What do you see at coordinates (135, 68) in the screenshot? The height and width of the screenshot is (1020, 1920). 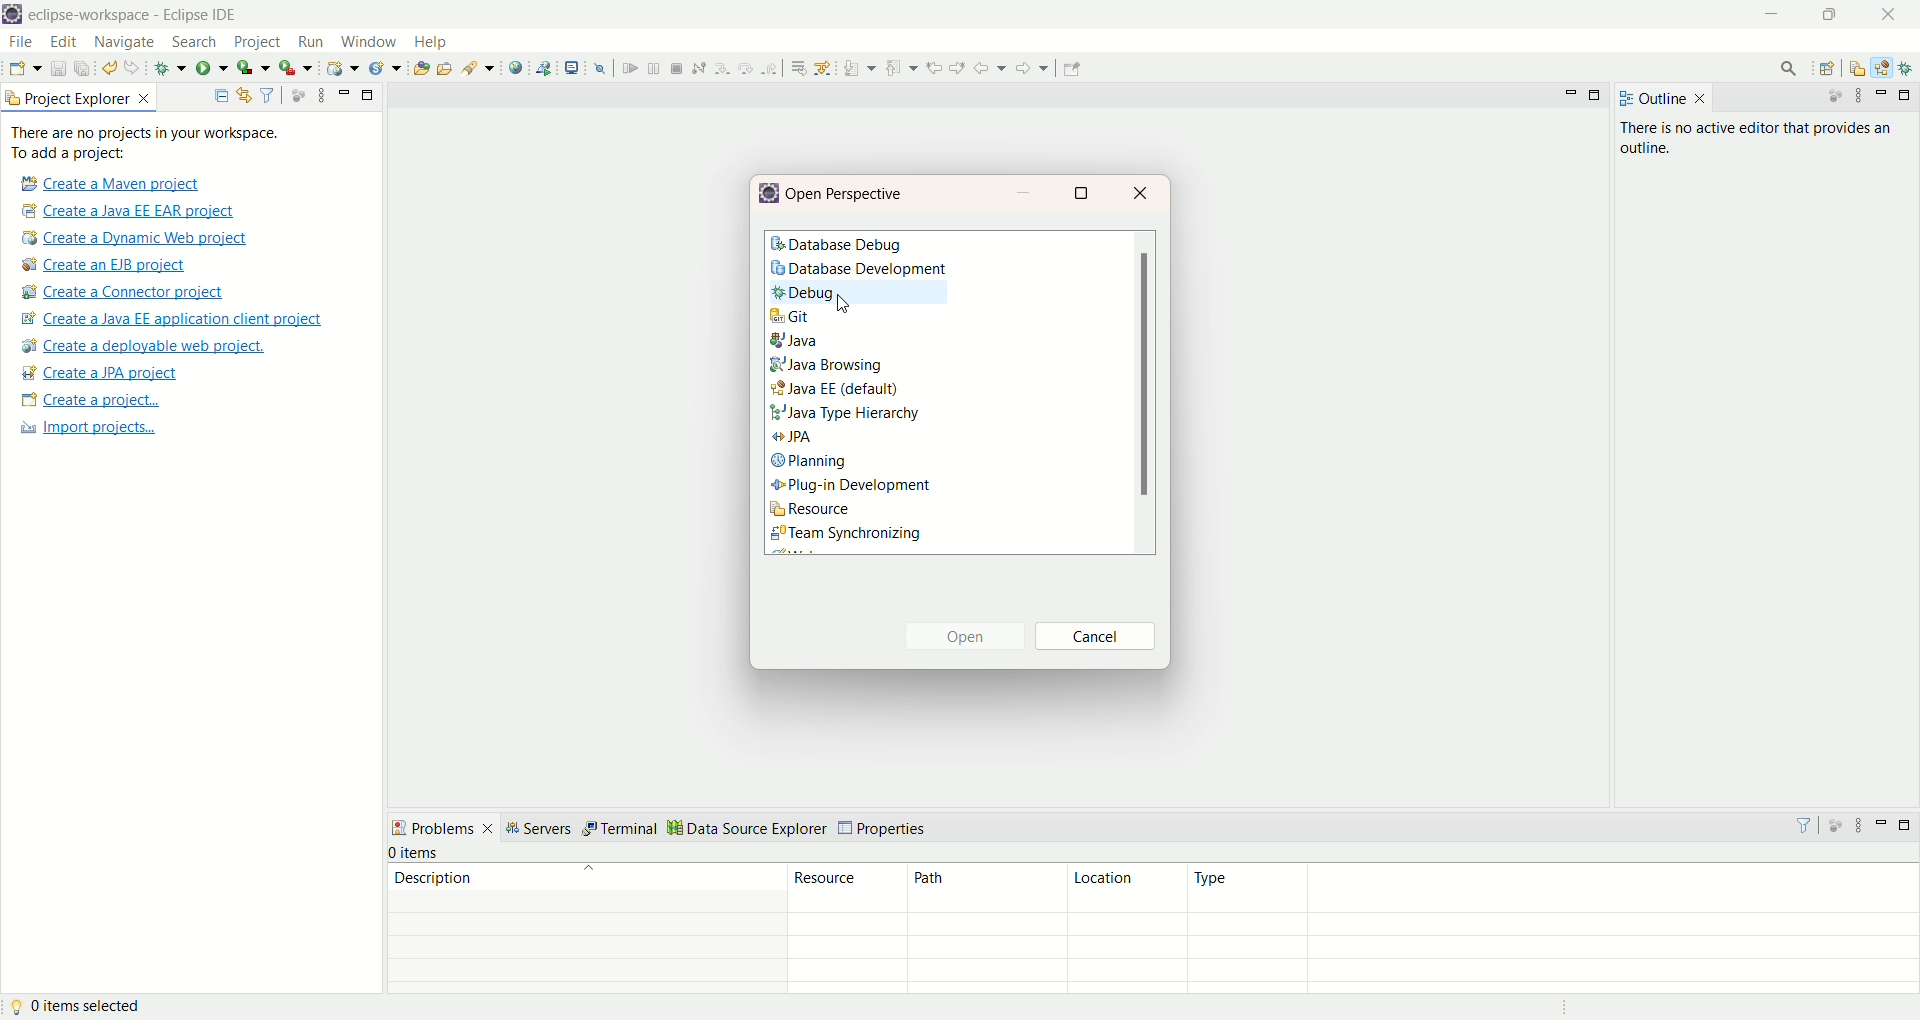 I see `redo` at bounding box center [135, 68].